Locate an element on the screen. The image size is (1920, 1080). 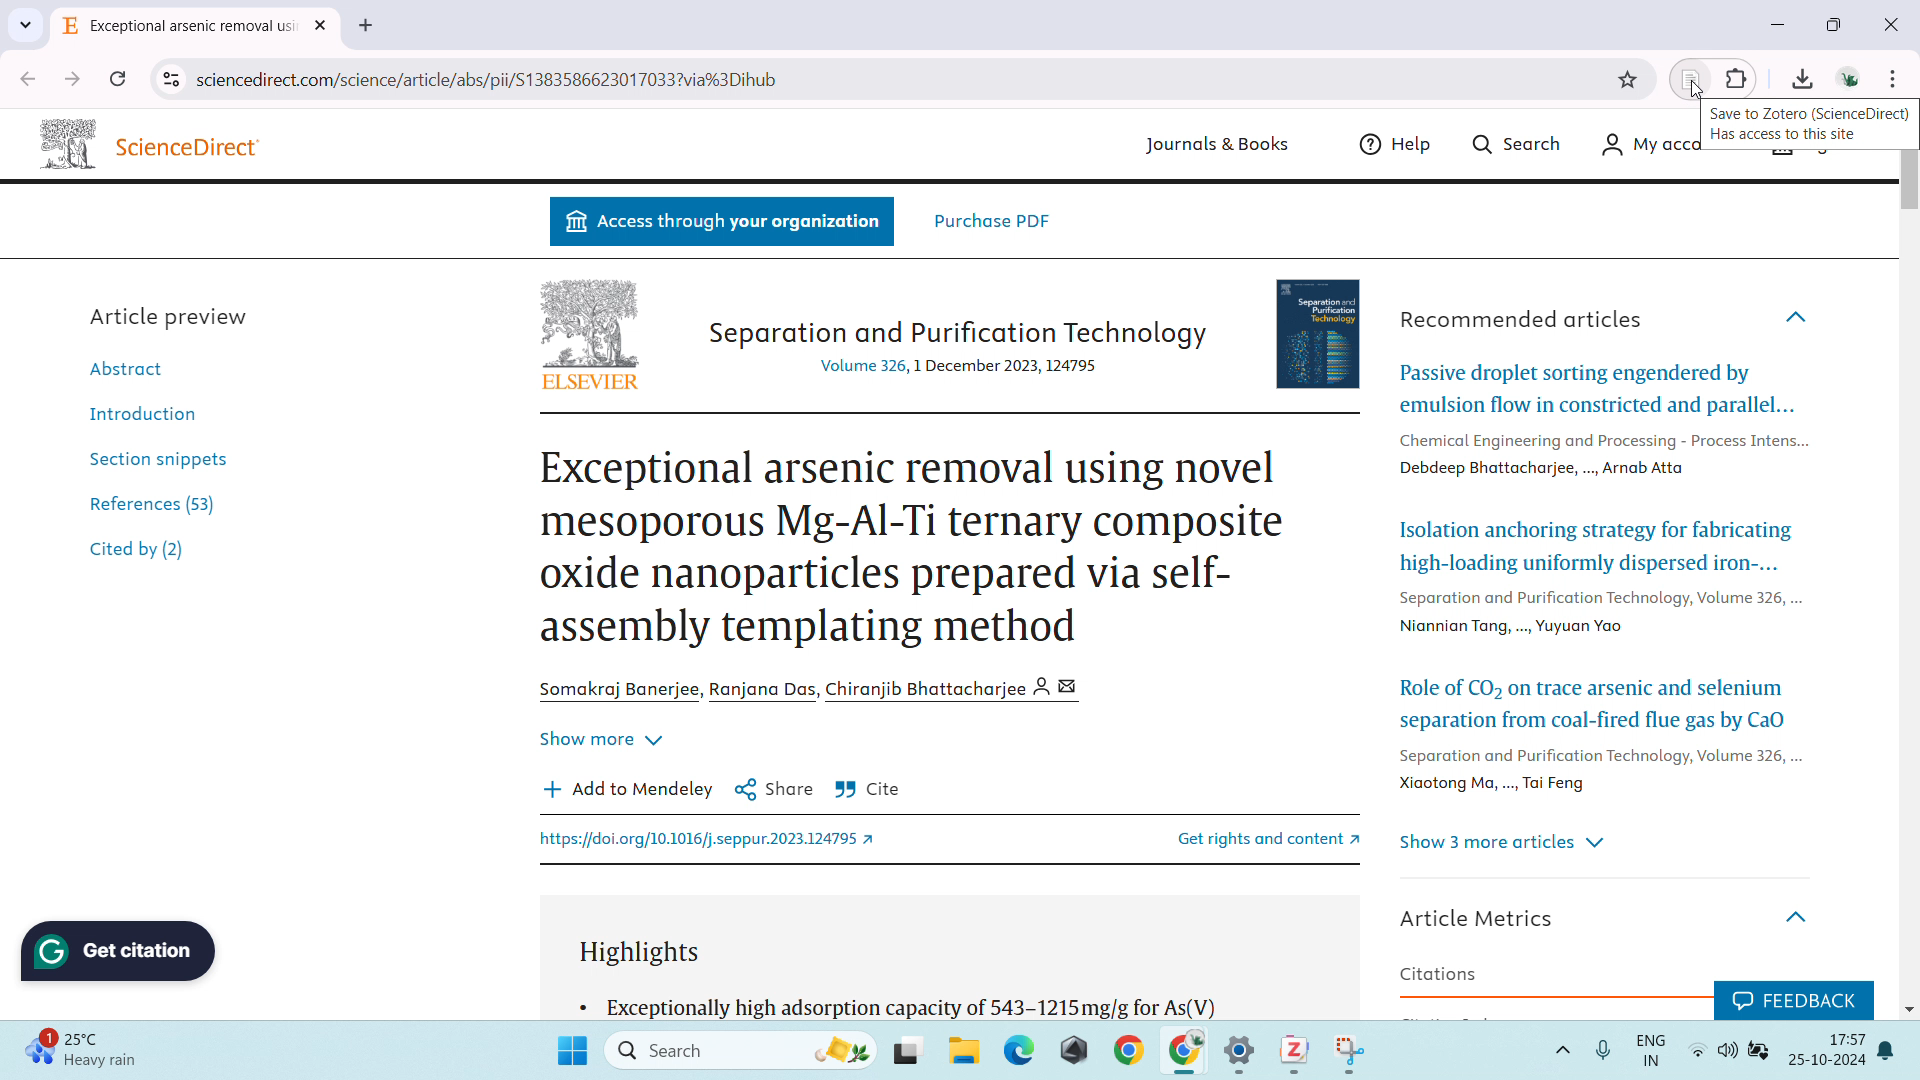
scroll down is located at coordinates (1908, 1007).